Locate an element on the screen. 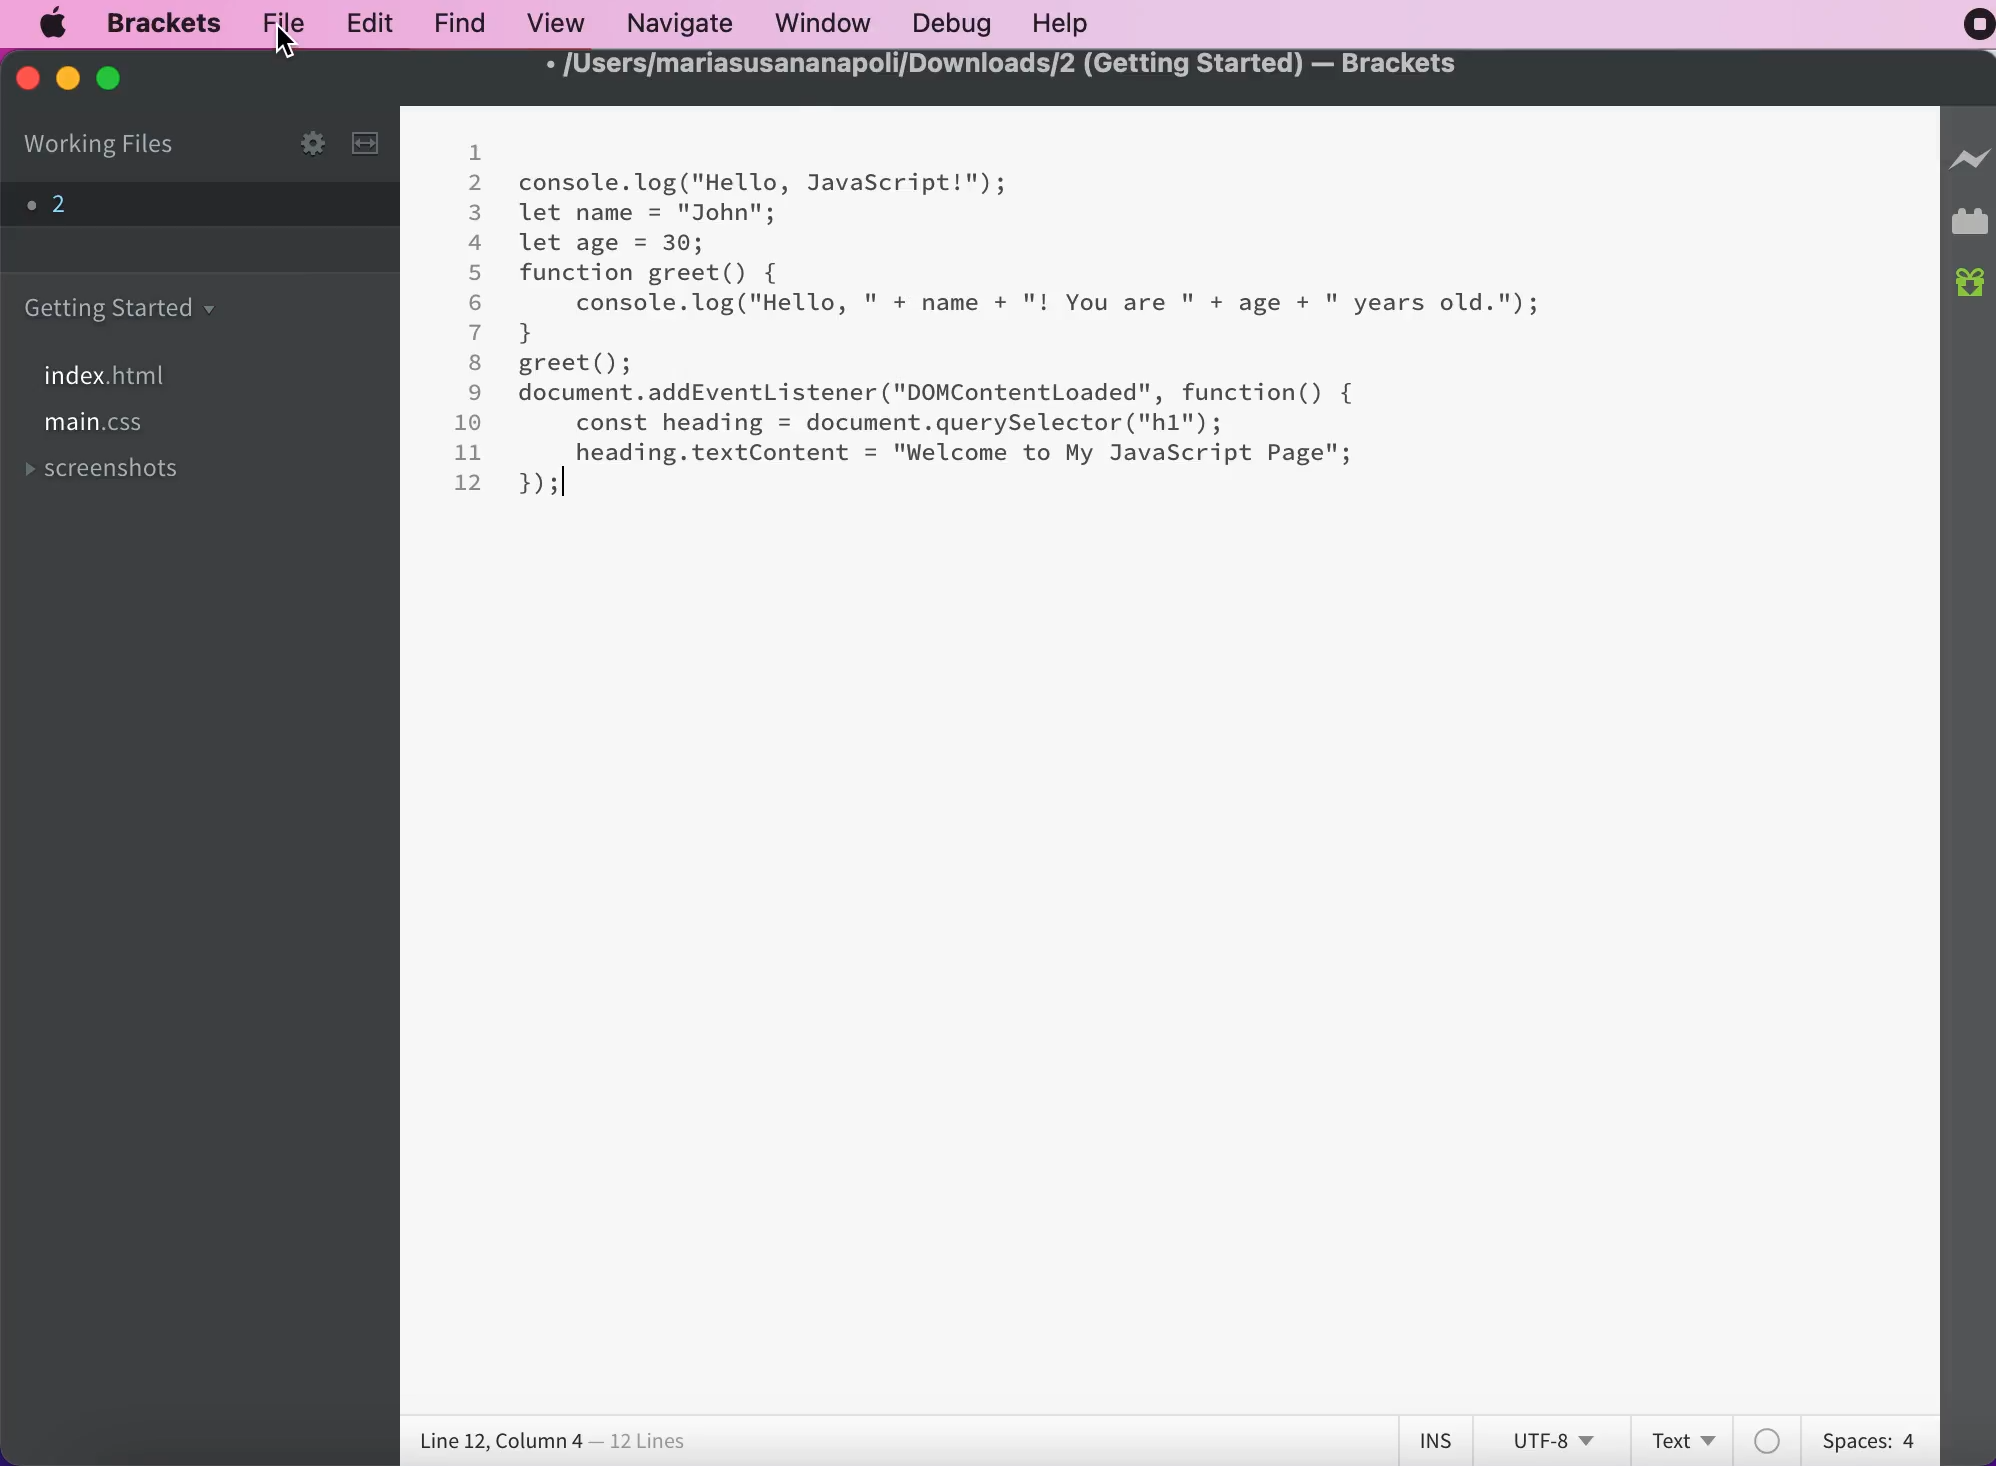 The width and height of the screenshot is (1996, 1466). 1 is located at coordinates (474, 152).